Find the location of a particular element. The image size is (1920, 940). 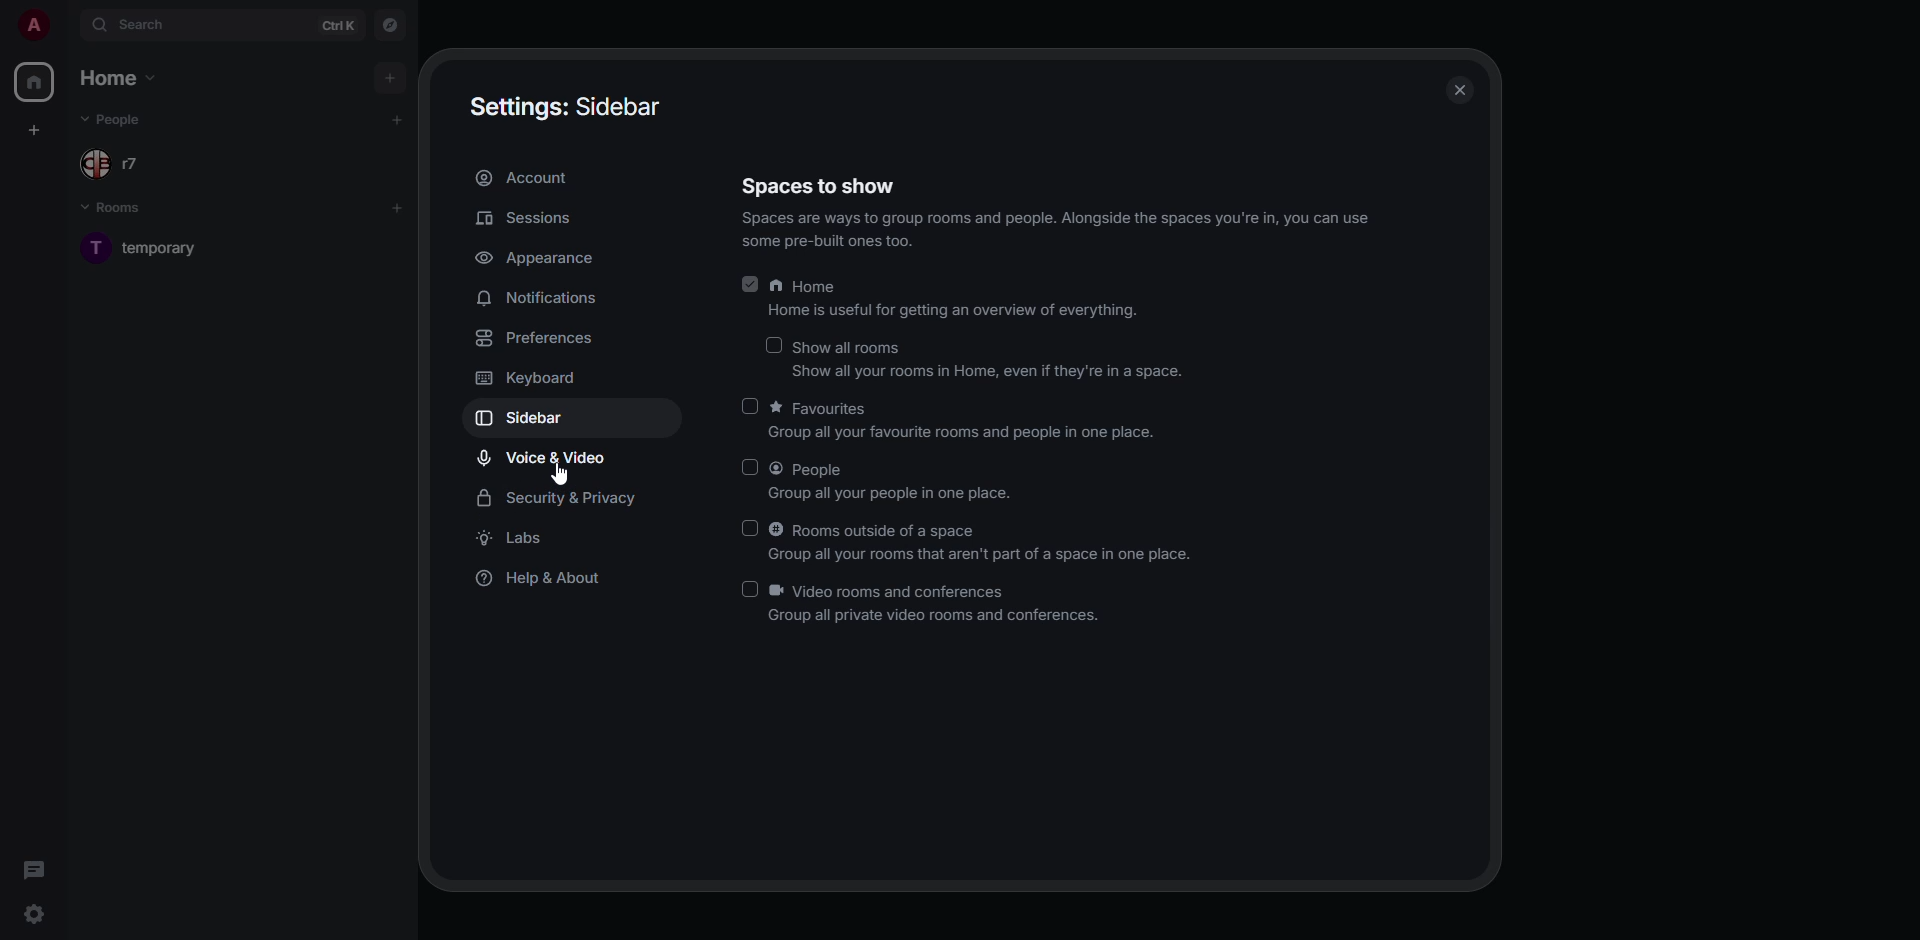

security & privacy is located at coordinates (556, 499).